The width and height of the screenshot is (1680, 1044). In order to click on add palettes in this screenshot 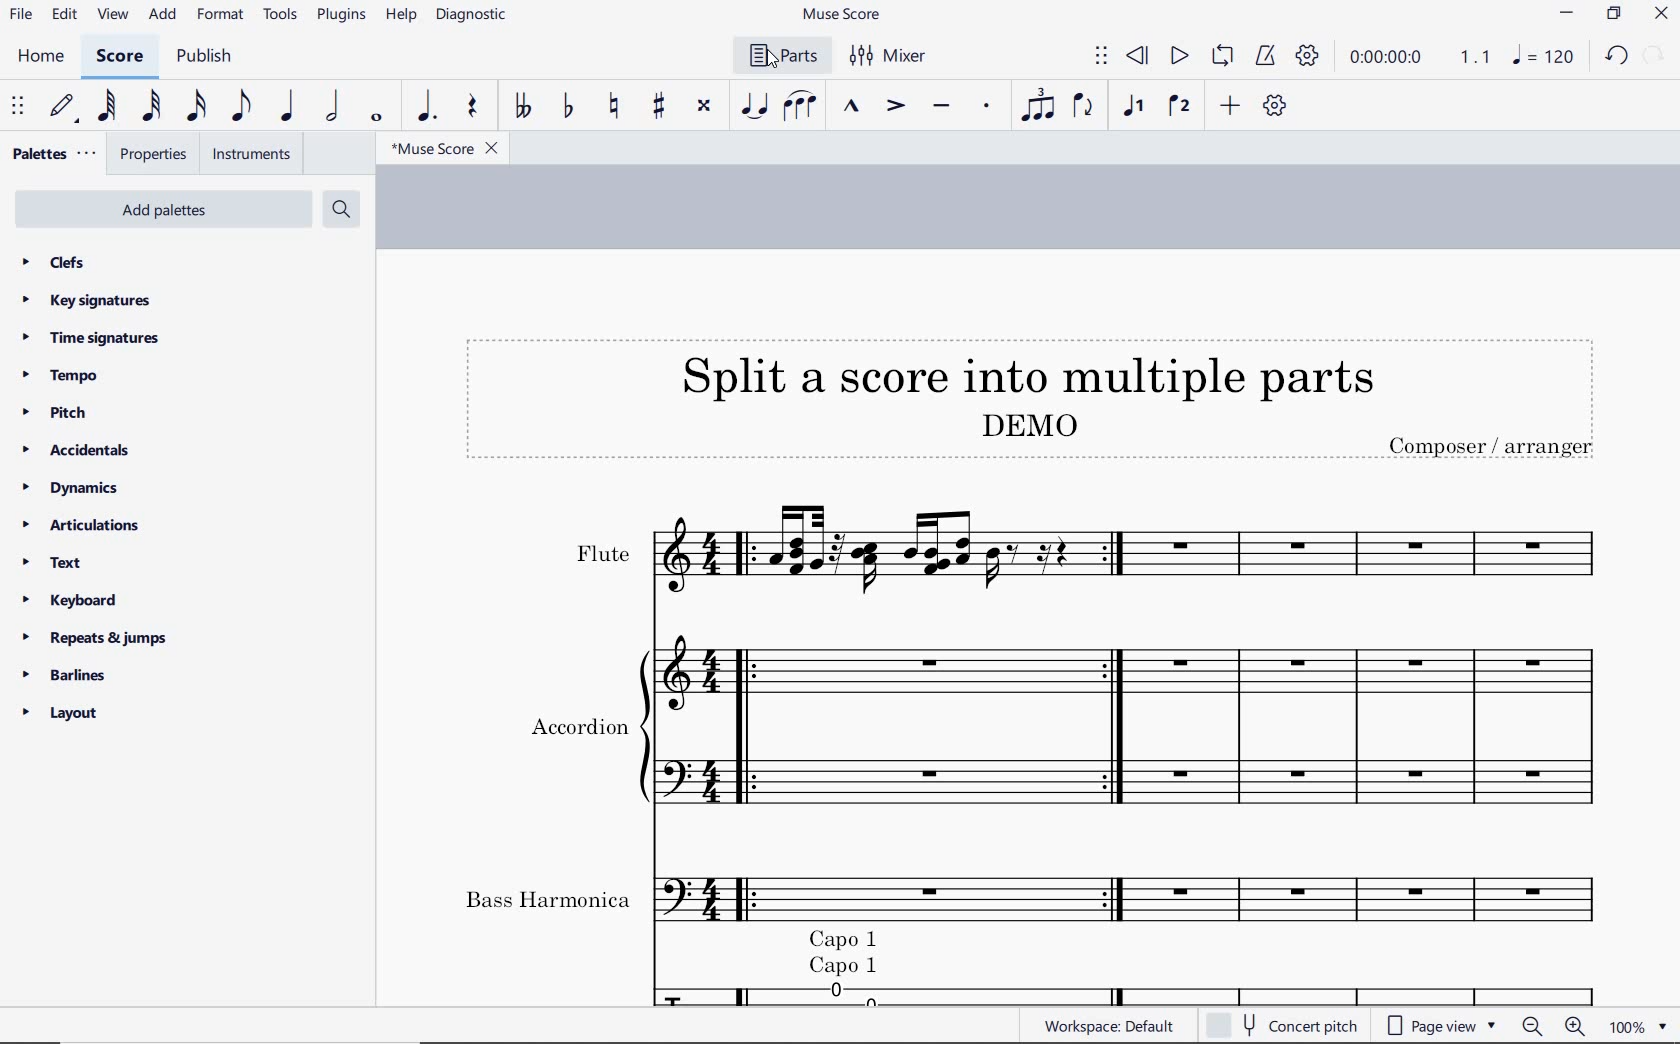, I will do `click(162, 209)`.